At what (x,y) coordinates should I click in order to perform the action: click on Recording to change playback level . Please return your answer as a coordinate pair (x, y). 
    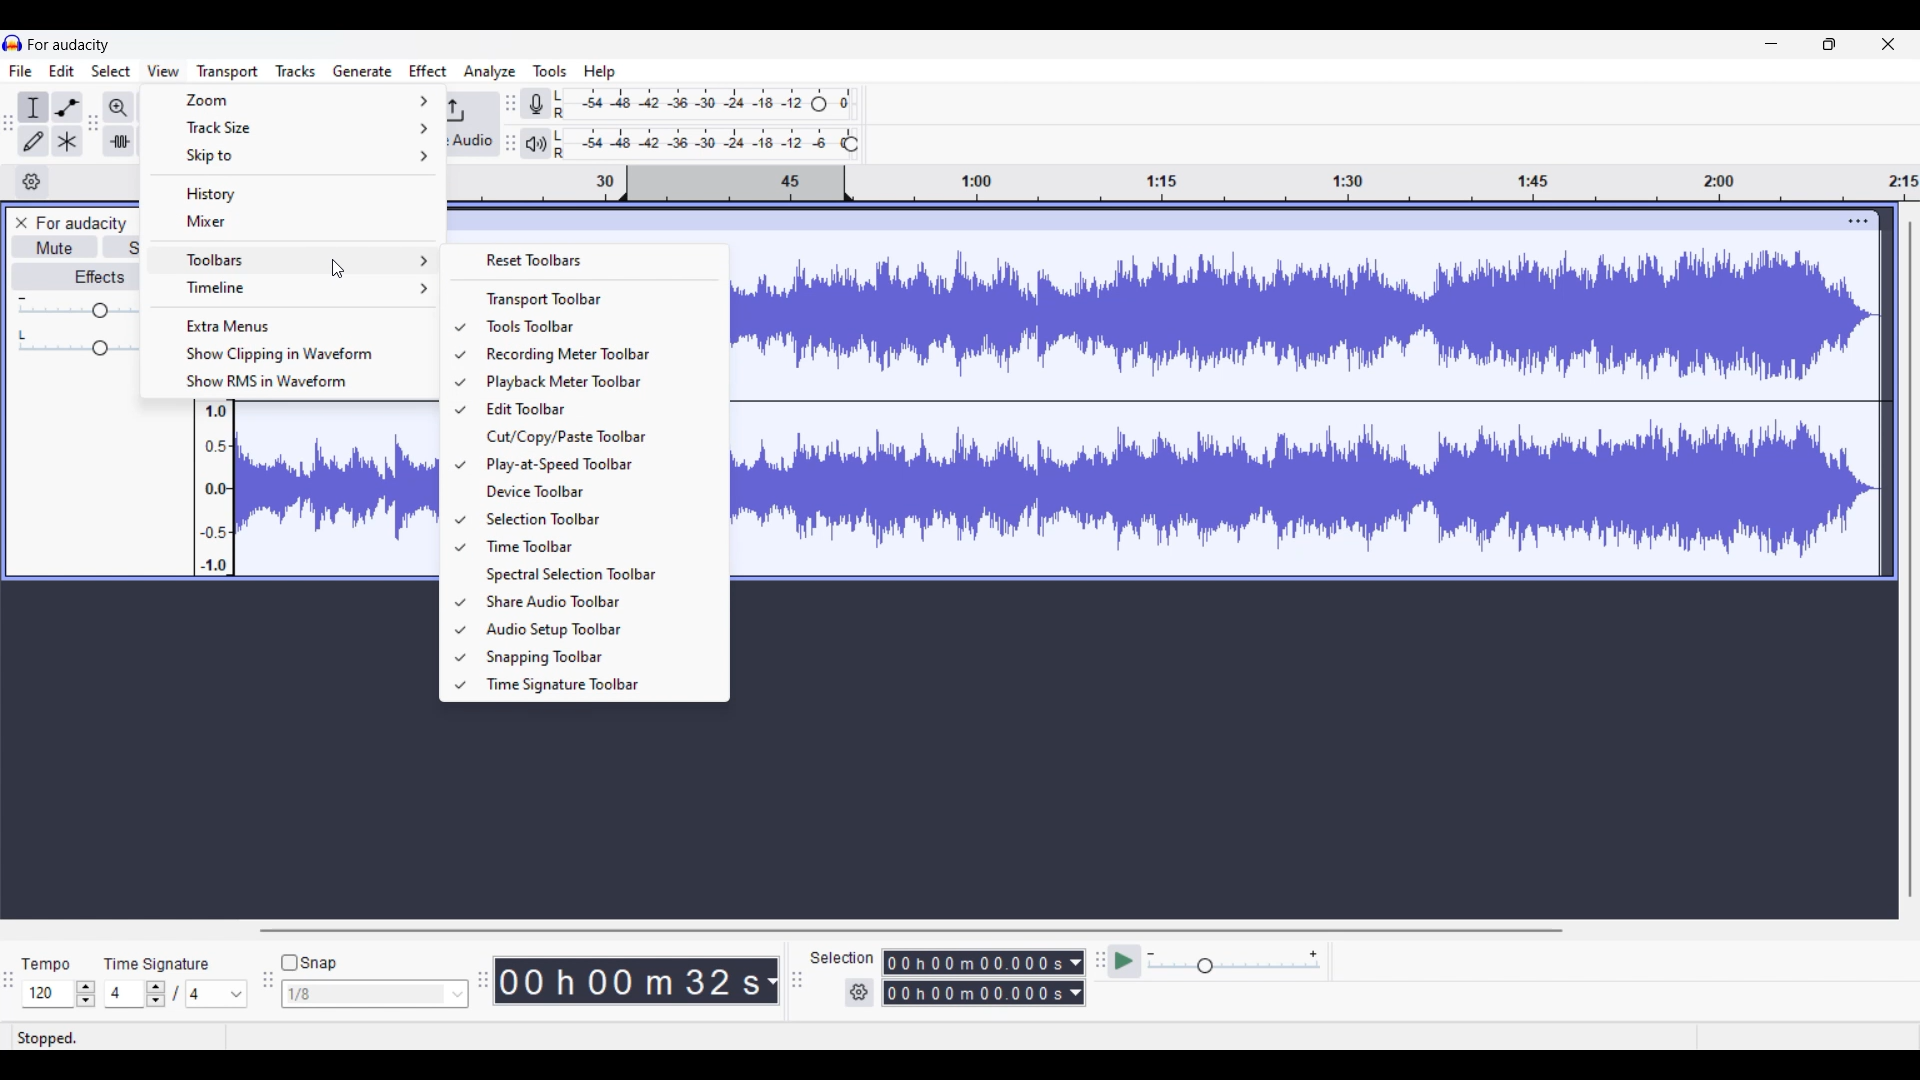
    Looking at the image, I should click on (851, 144).